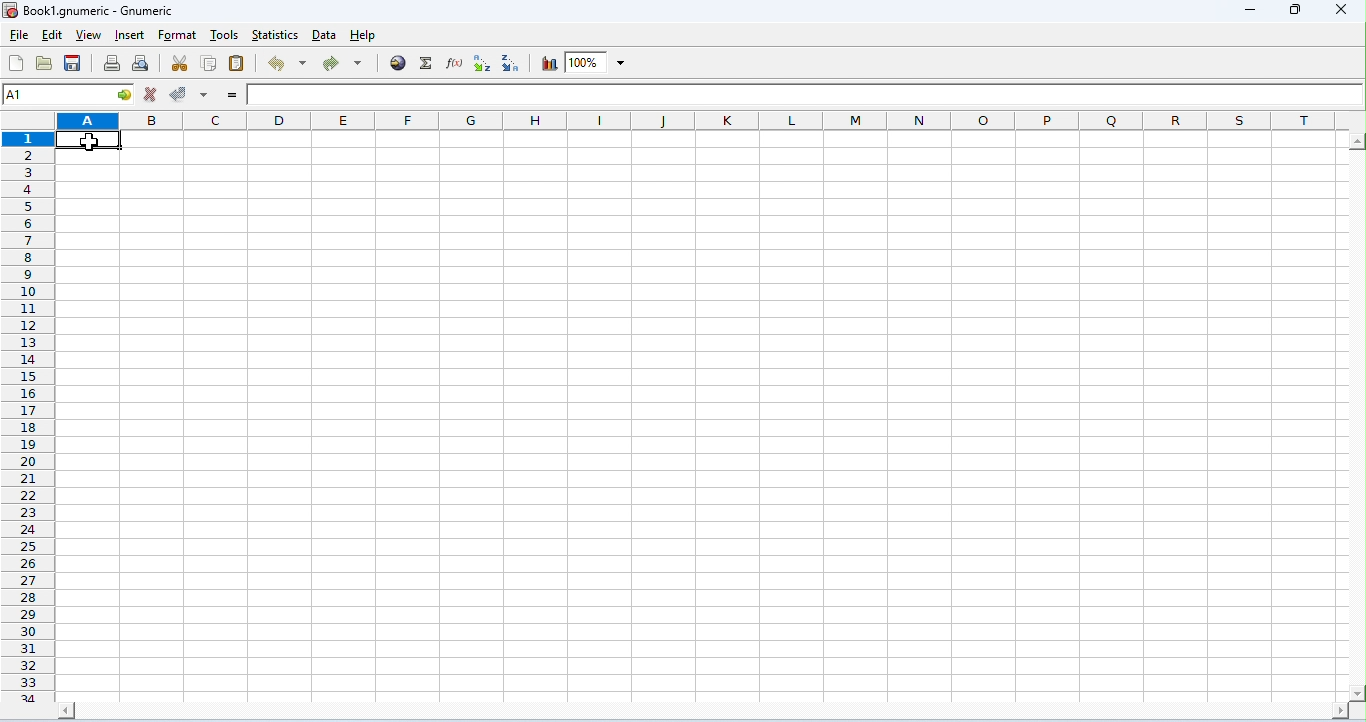  Describe the element at coordinates (326, 36) in the screenshot. I see `data` at that location.